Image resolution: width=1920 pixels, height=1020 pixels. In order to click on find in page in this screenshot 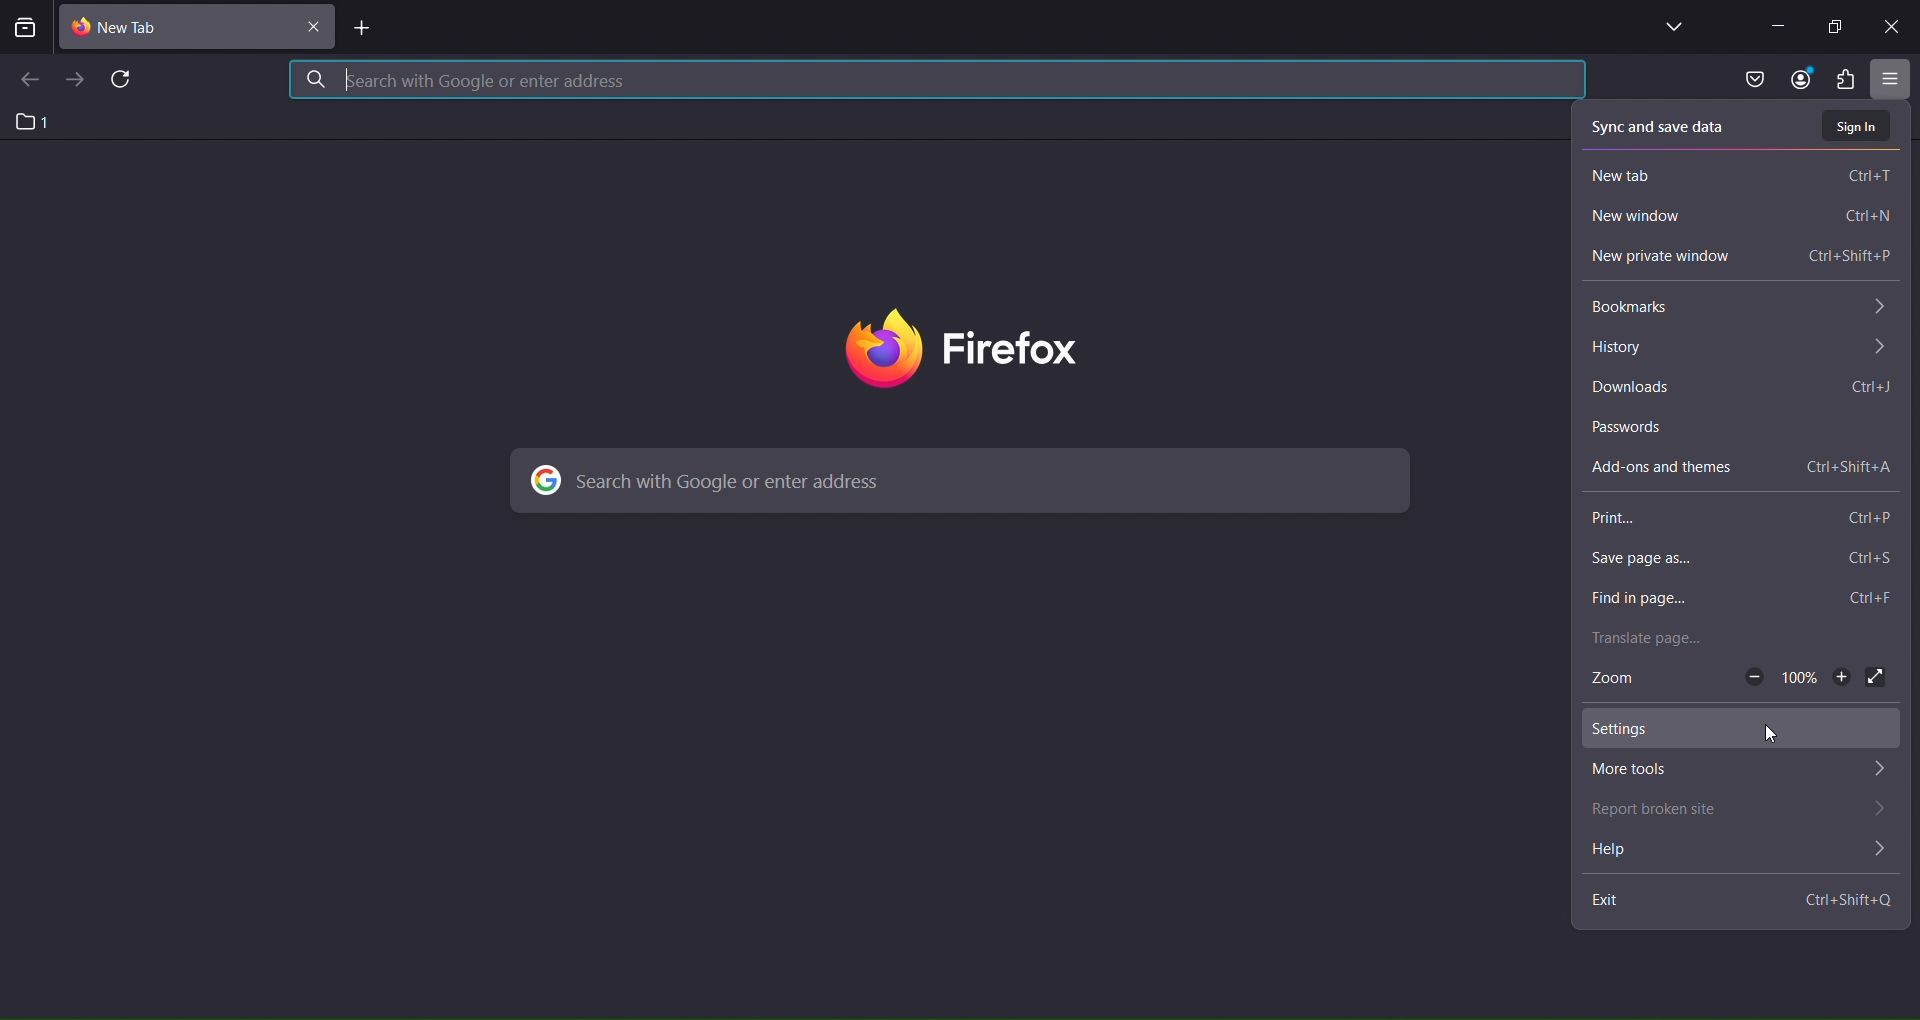, I will do `click(1736, 600)`.